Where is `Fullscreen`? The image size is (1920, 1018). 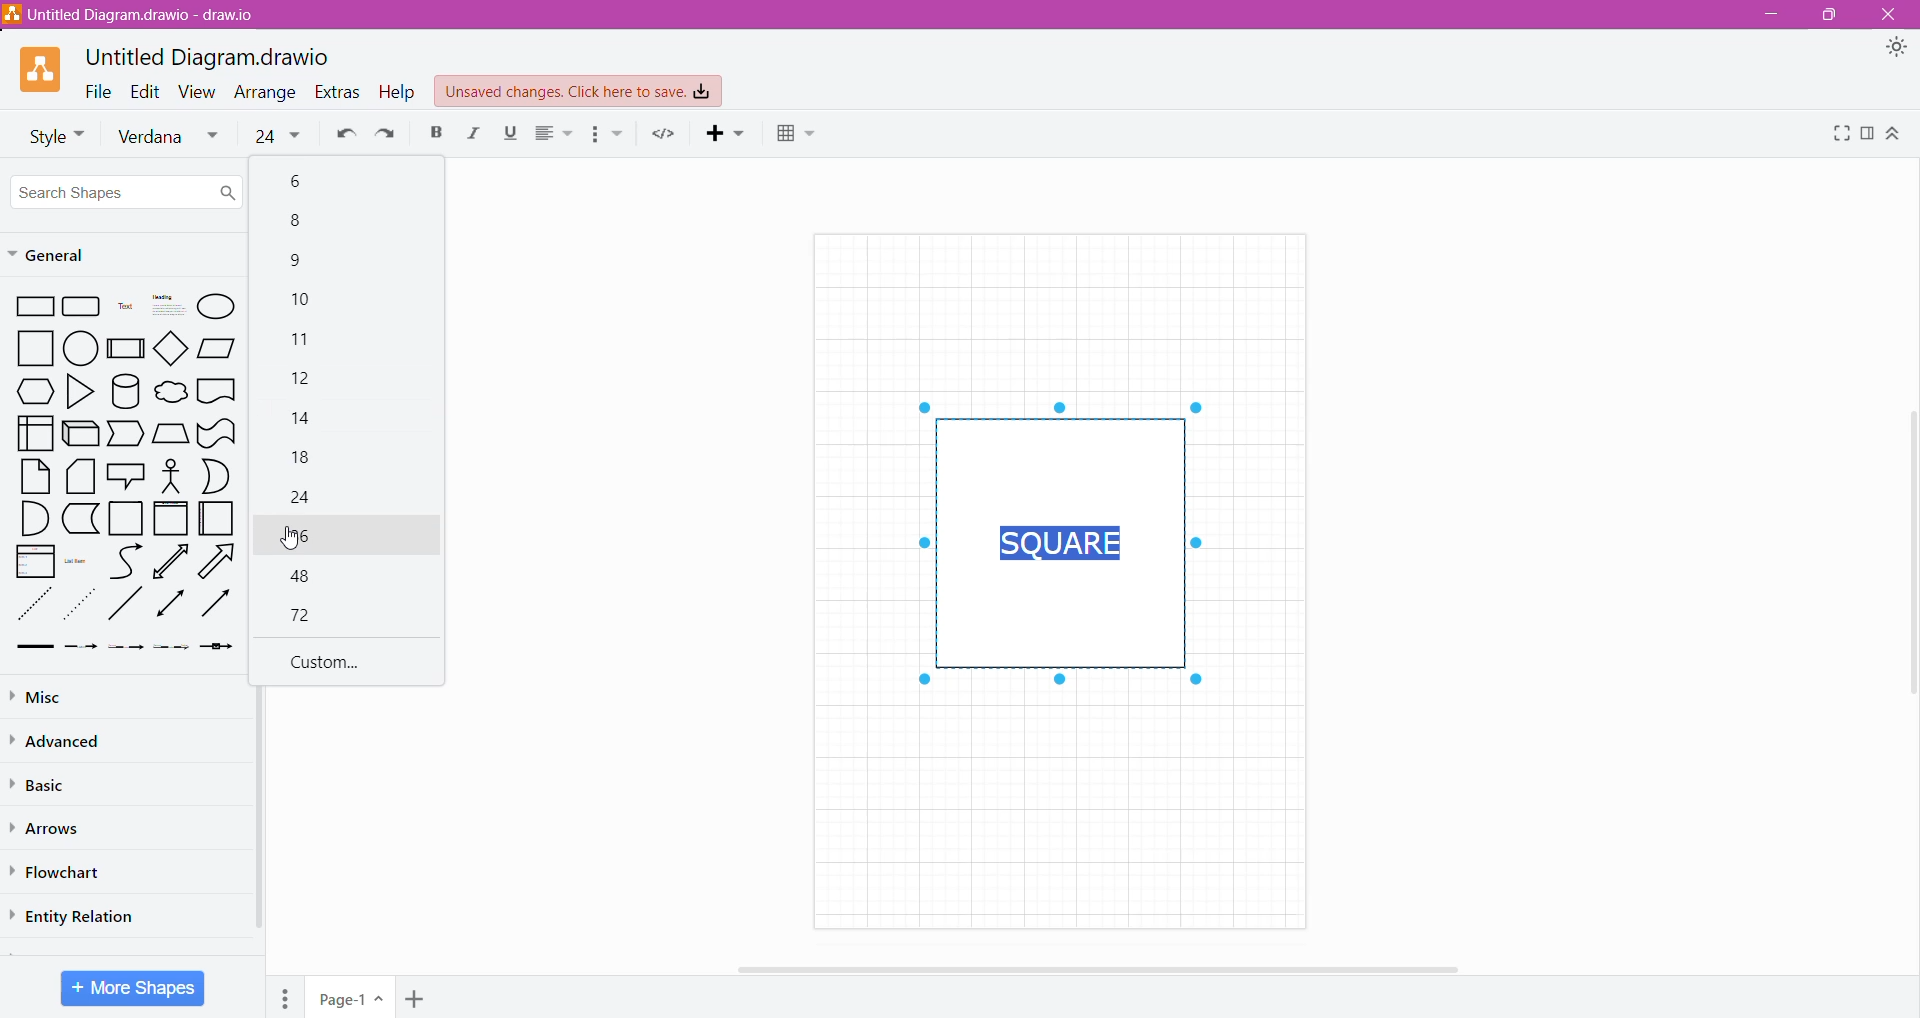
Fullscreen is located at coordinates (1838, 136).